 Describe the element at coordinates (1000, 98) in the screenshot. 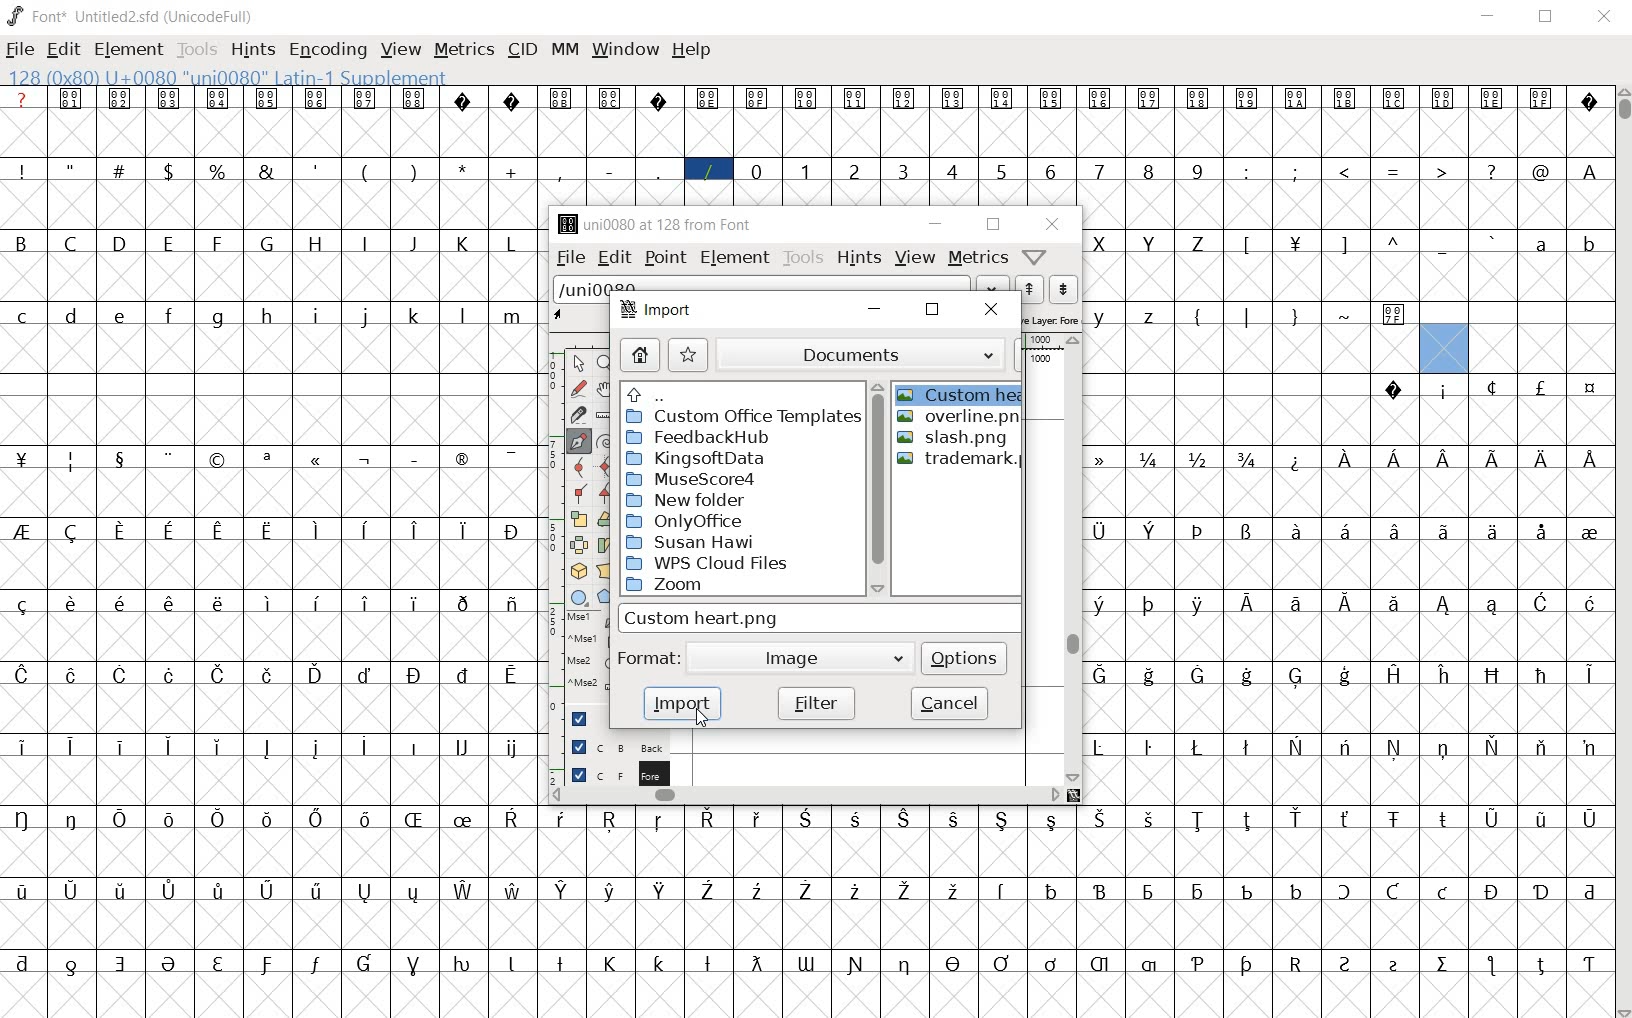

I see `glyph` at that location.